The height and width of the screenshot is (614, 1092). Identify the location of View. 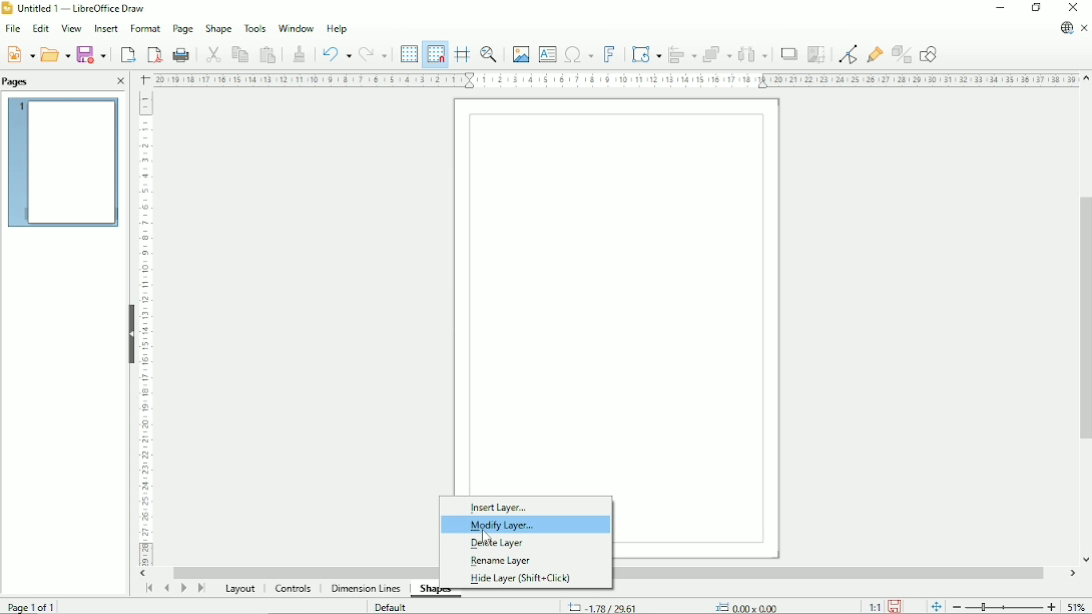
(71, 28).